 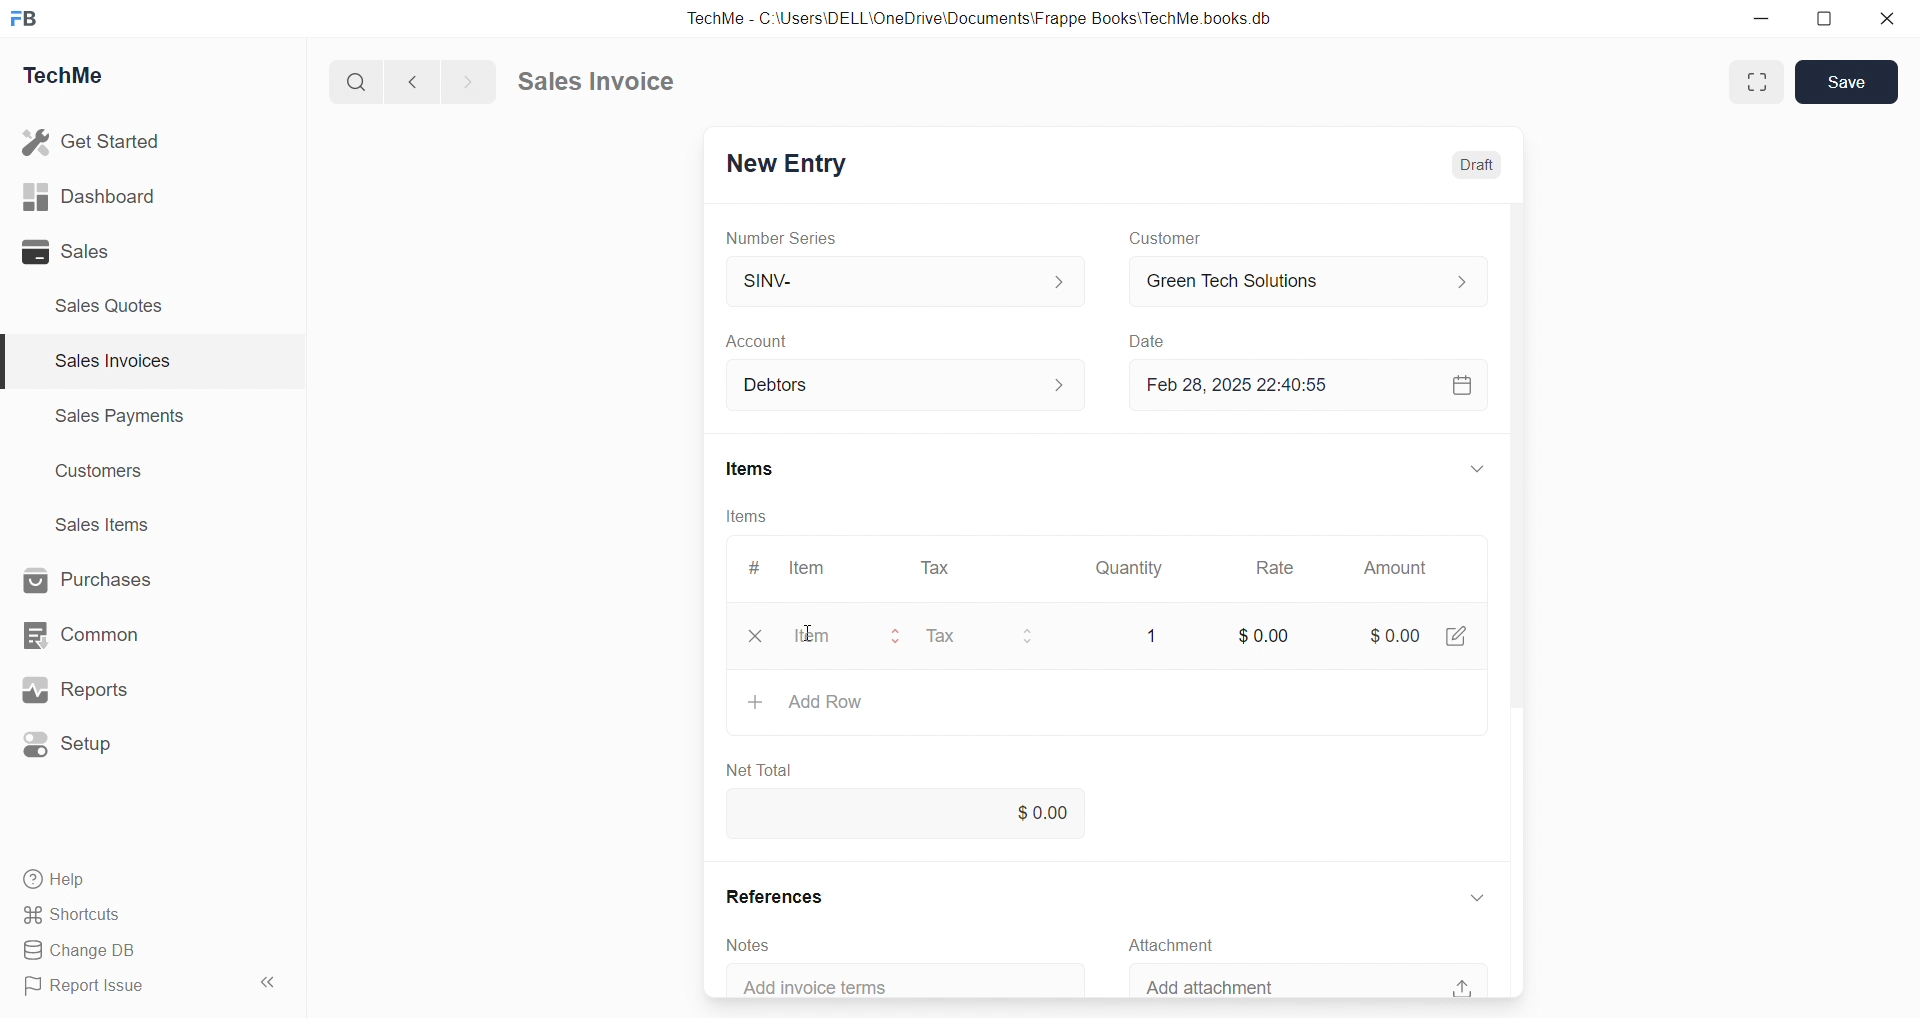 What do you see at coordinates (24, 20) in the screenshot?
I see `FB` at bounding box center [24, 20].